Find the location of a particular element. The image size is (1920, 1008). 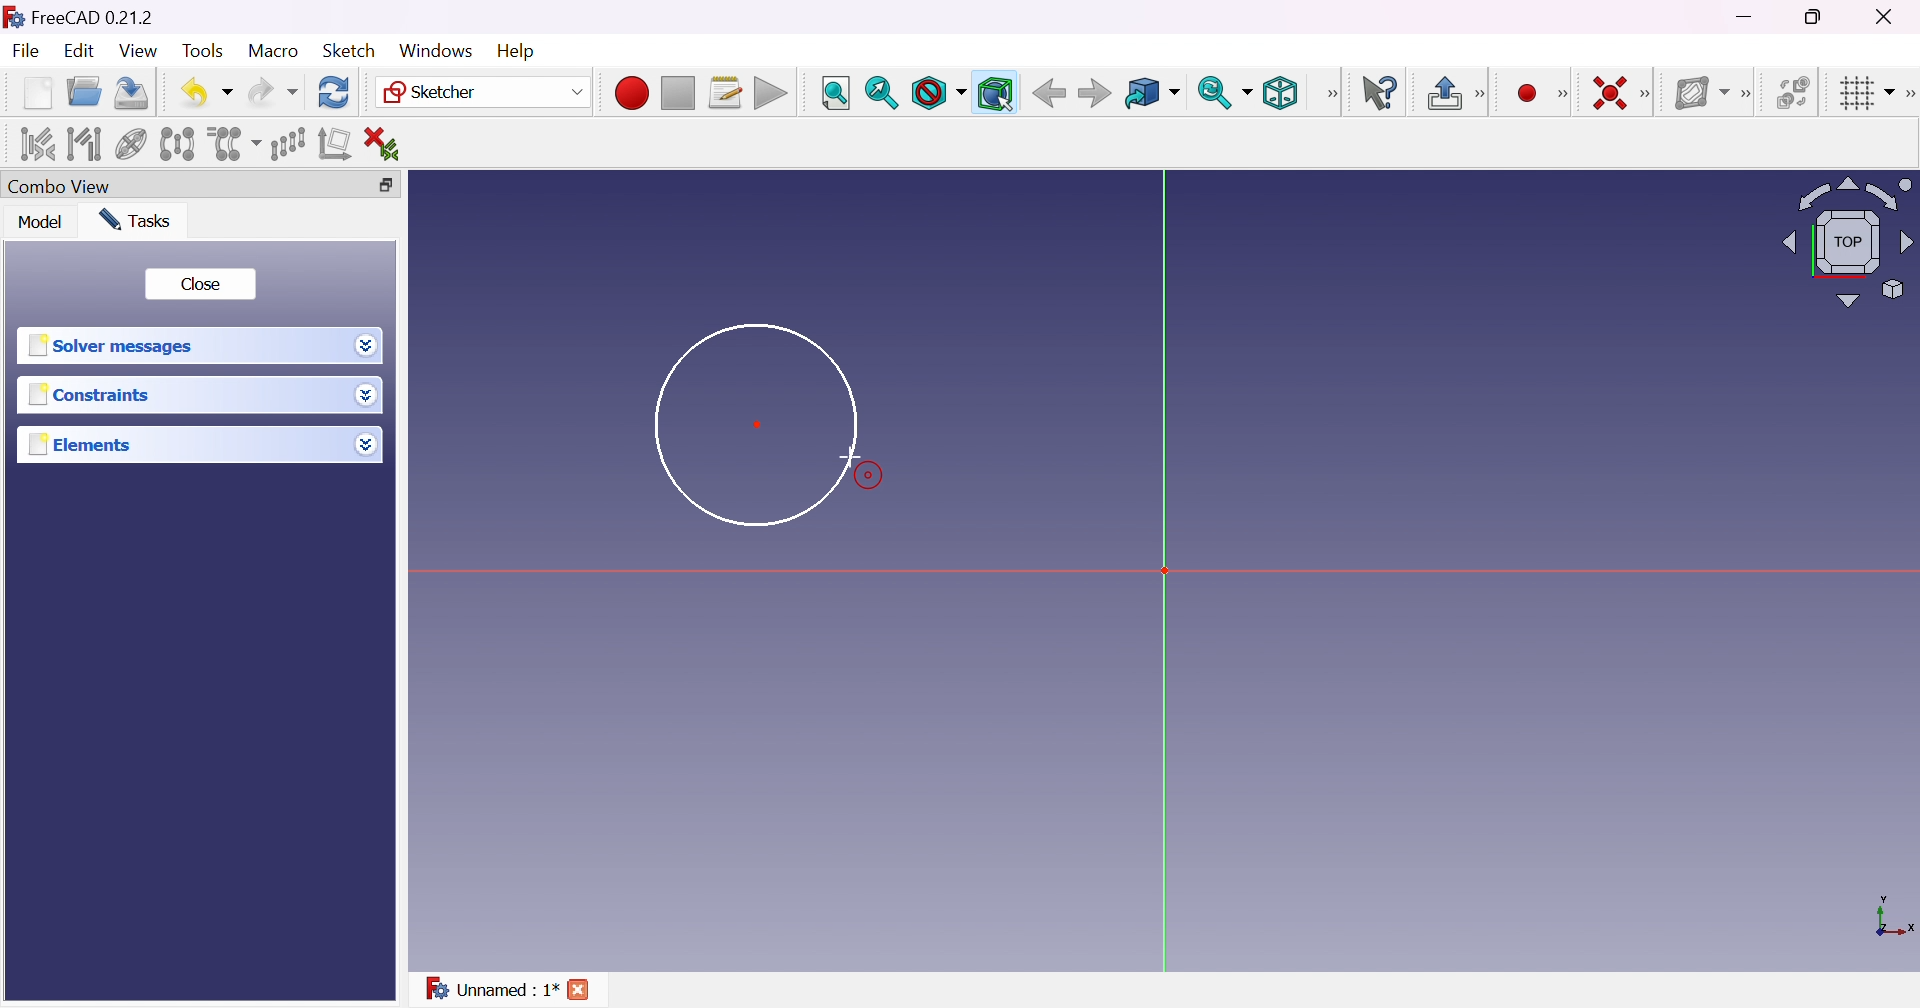

Sketcher is located at coordinates (485, 92).